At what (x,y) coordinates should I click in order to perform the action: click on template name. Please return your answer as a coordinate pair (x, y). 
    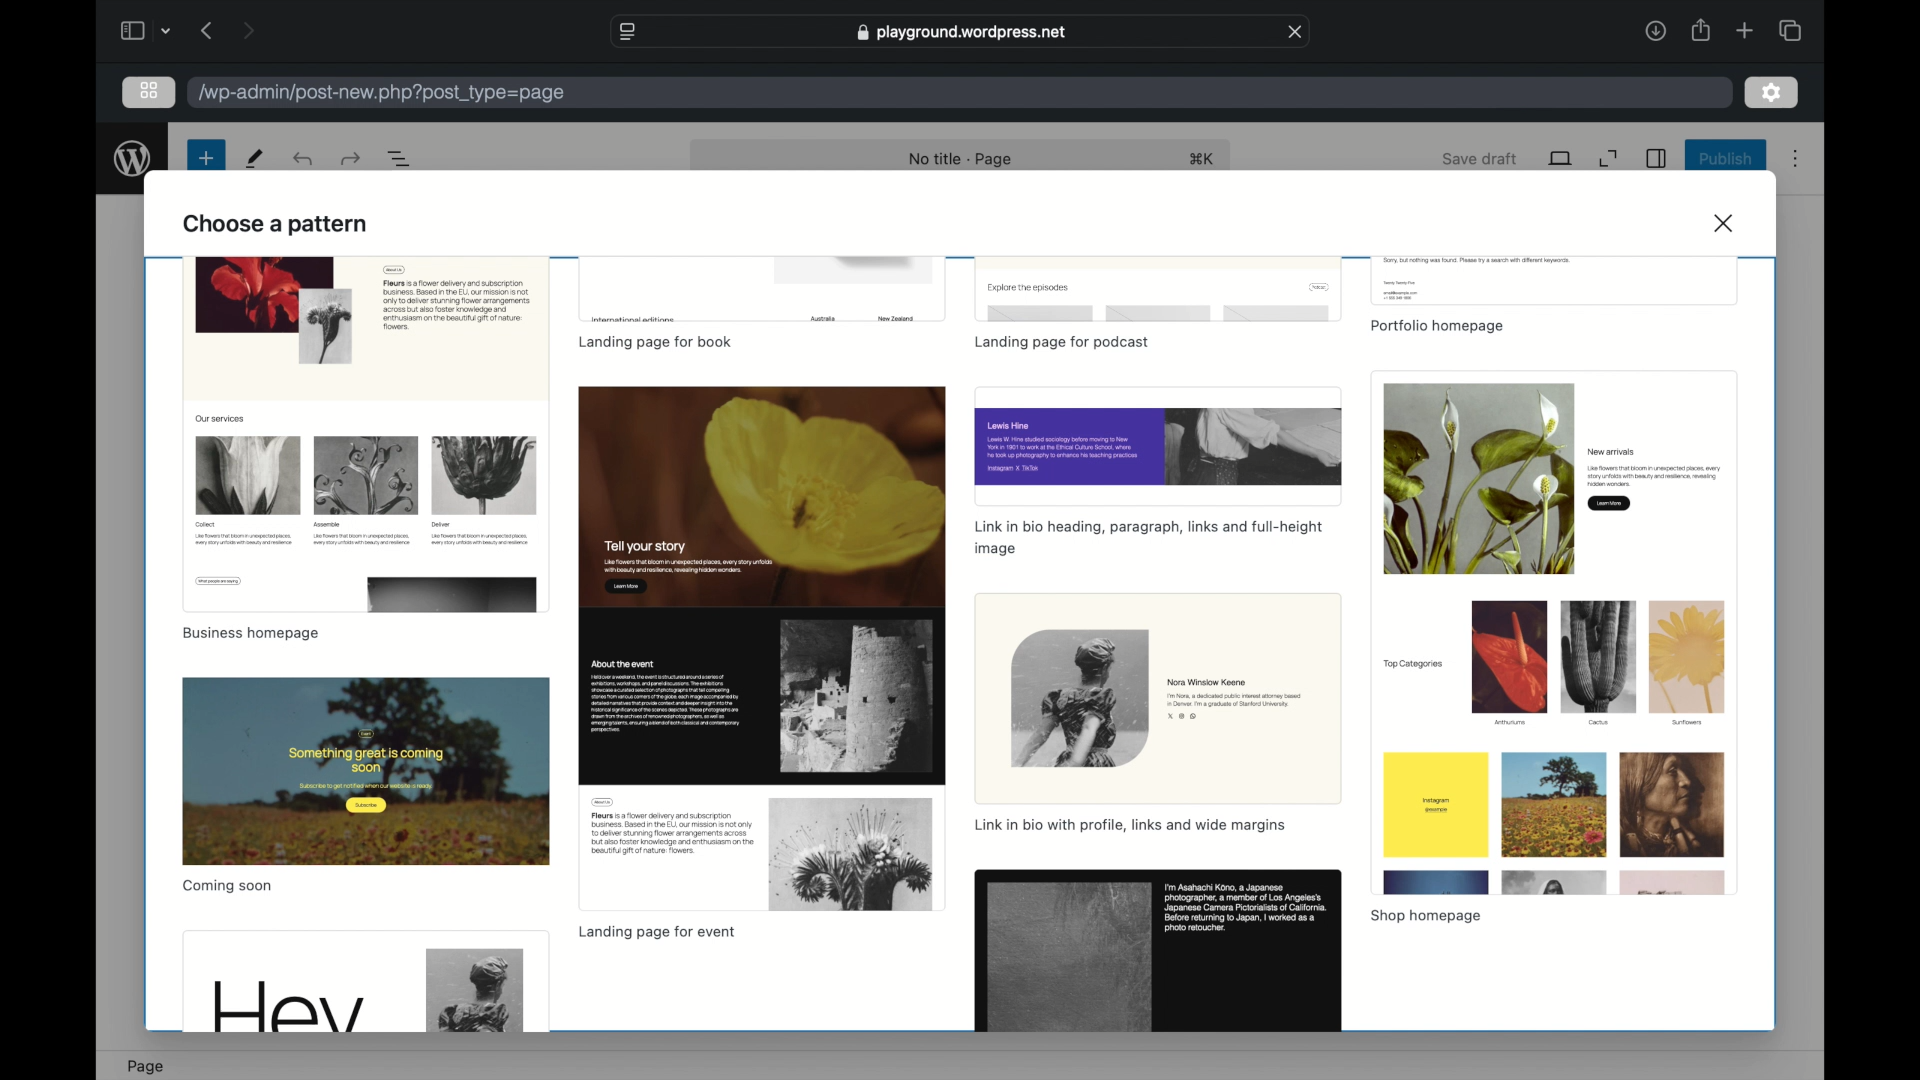
    Looking at the image, I should click on (1440, 327).